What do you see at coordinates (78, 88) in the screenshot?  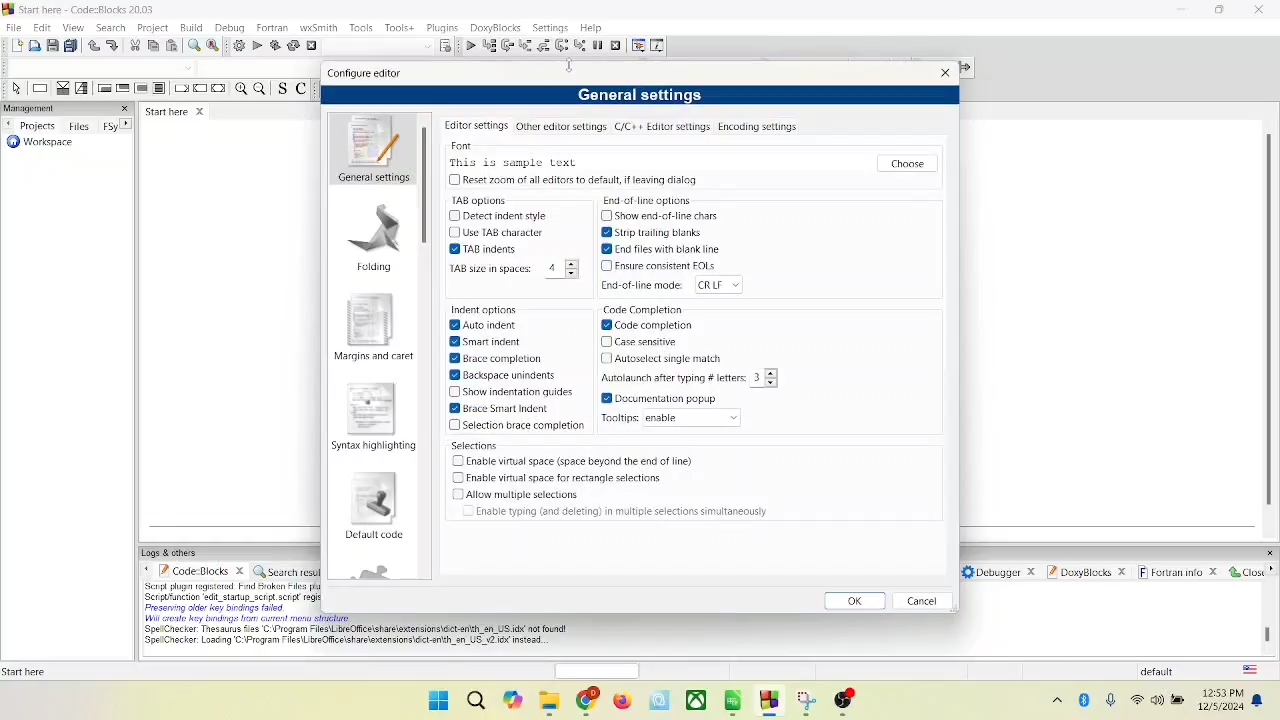 I see `selection` at bounding box center [78, 88].